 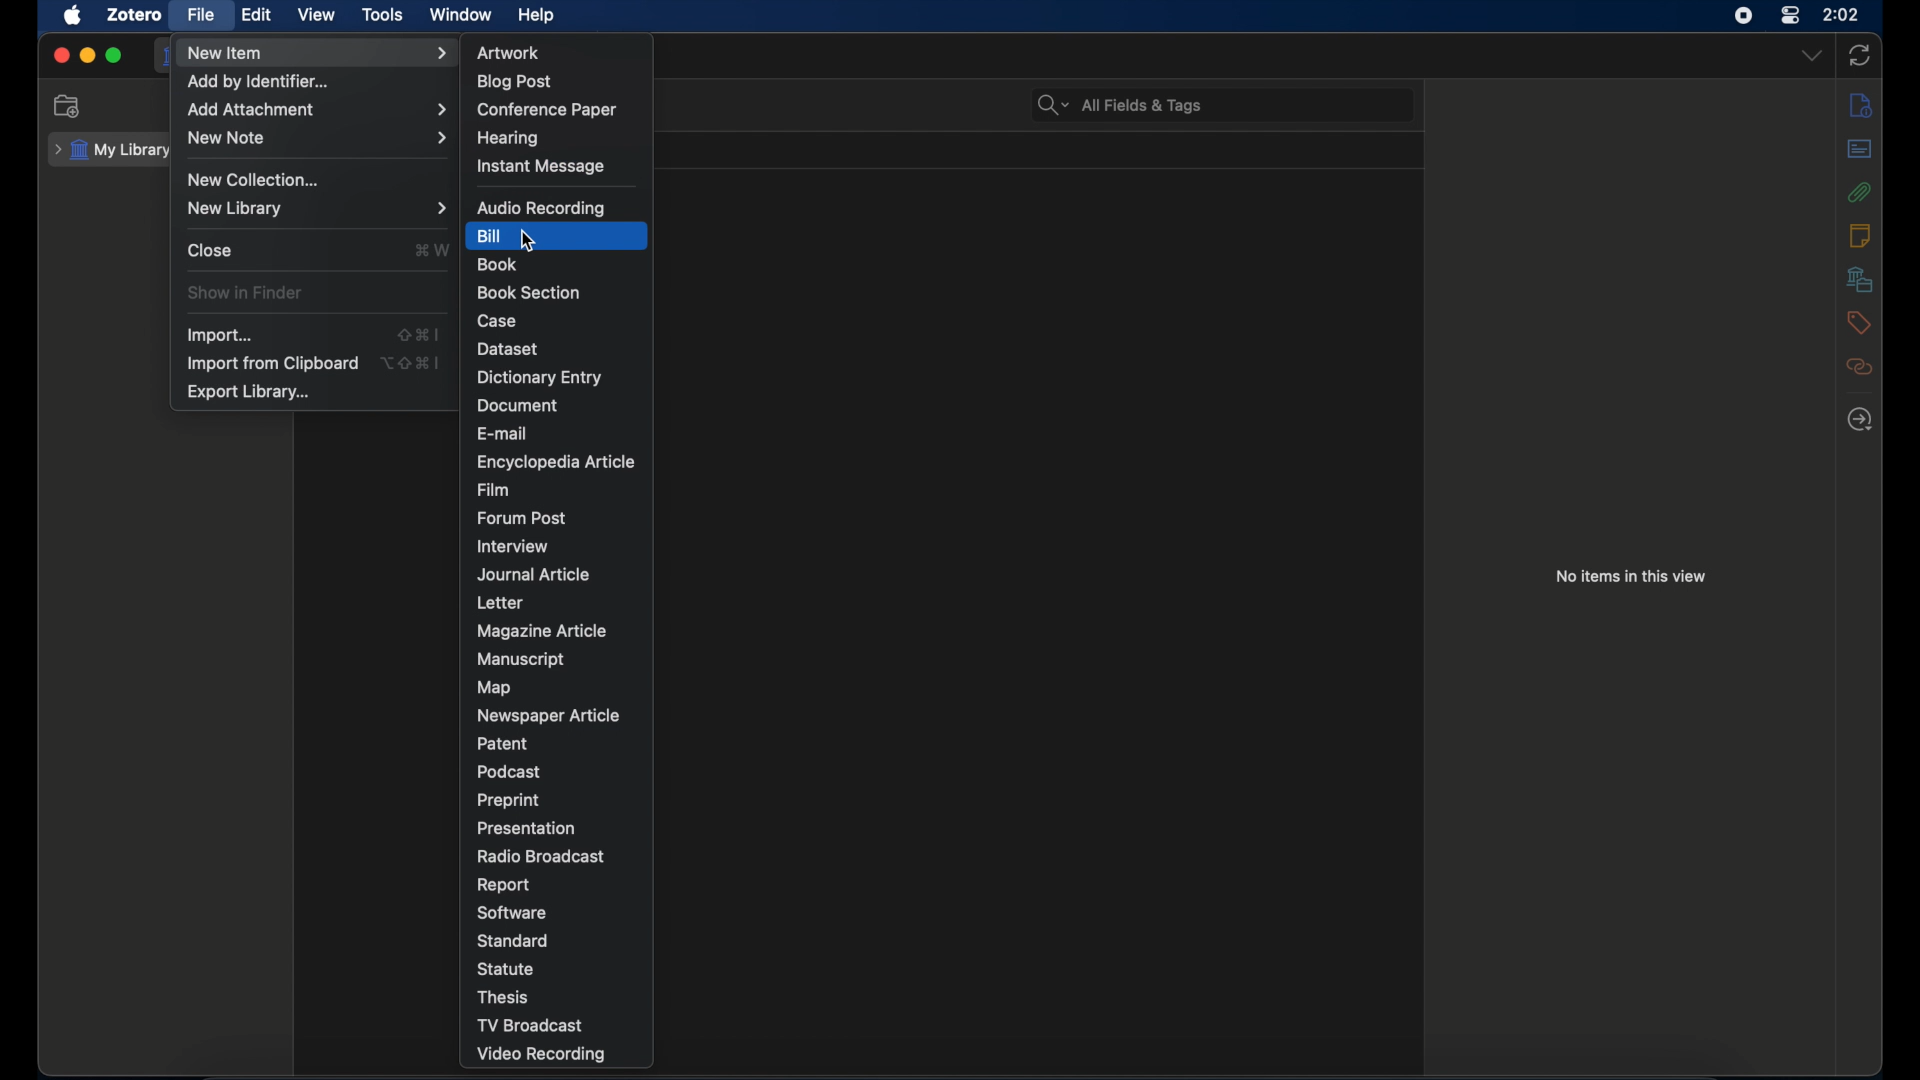 What do you see at coordinates (1862, 104) in the screenshot?
I see `info` at bounding box center [1862, 104].